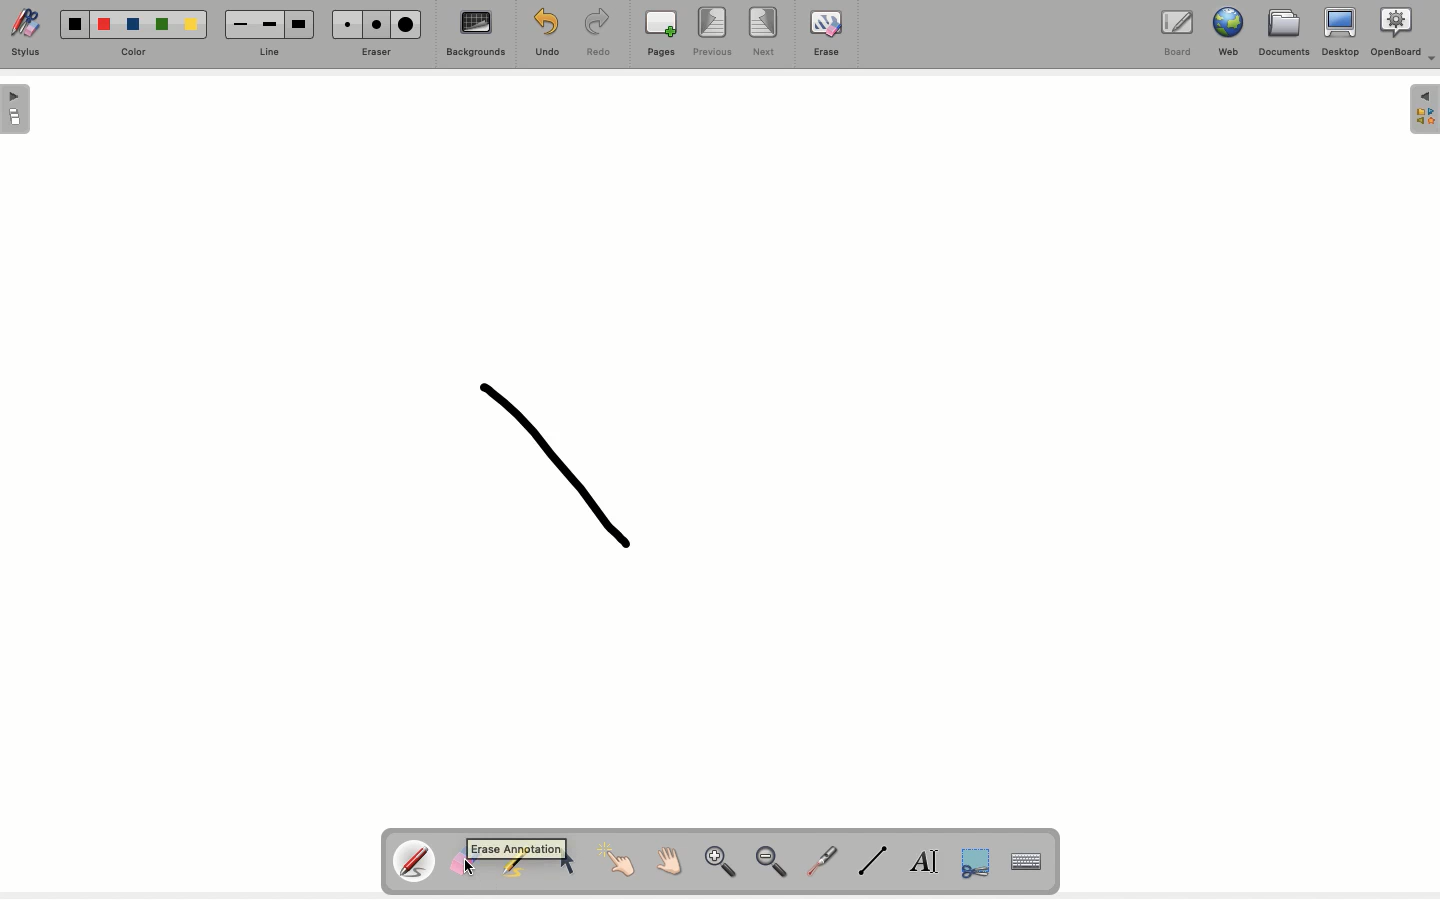 Image resolution: width=1440 pixels, height=900 pixels. What do you see at coordinates (409, 24) in the screenshot?
I see `Large ` at bounding box center [409, 24].